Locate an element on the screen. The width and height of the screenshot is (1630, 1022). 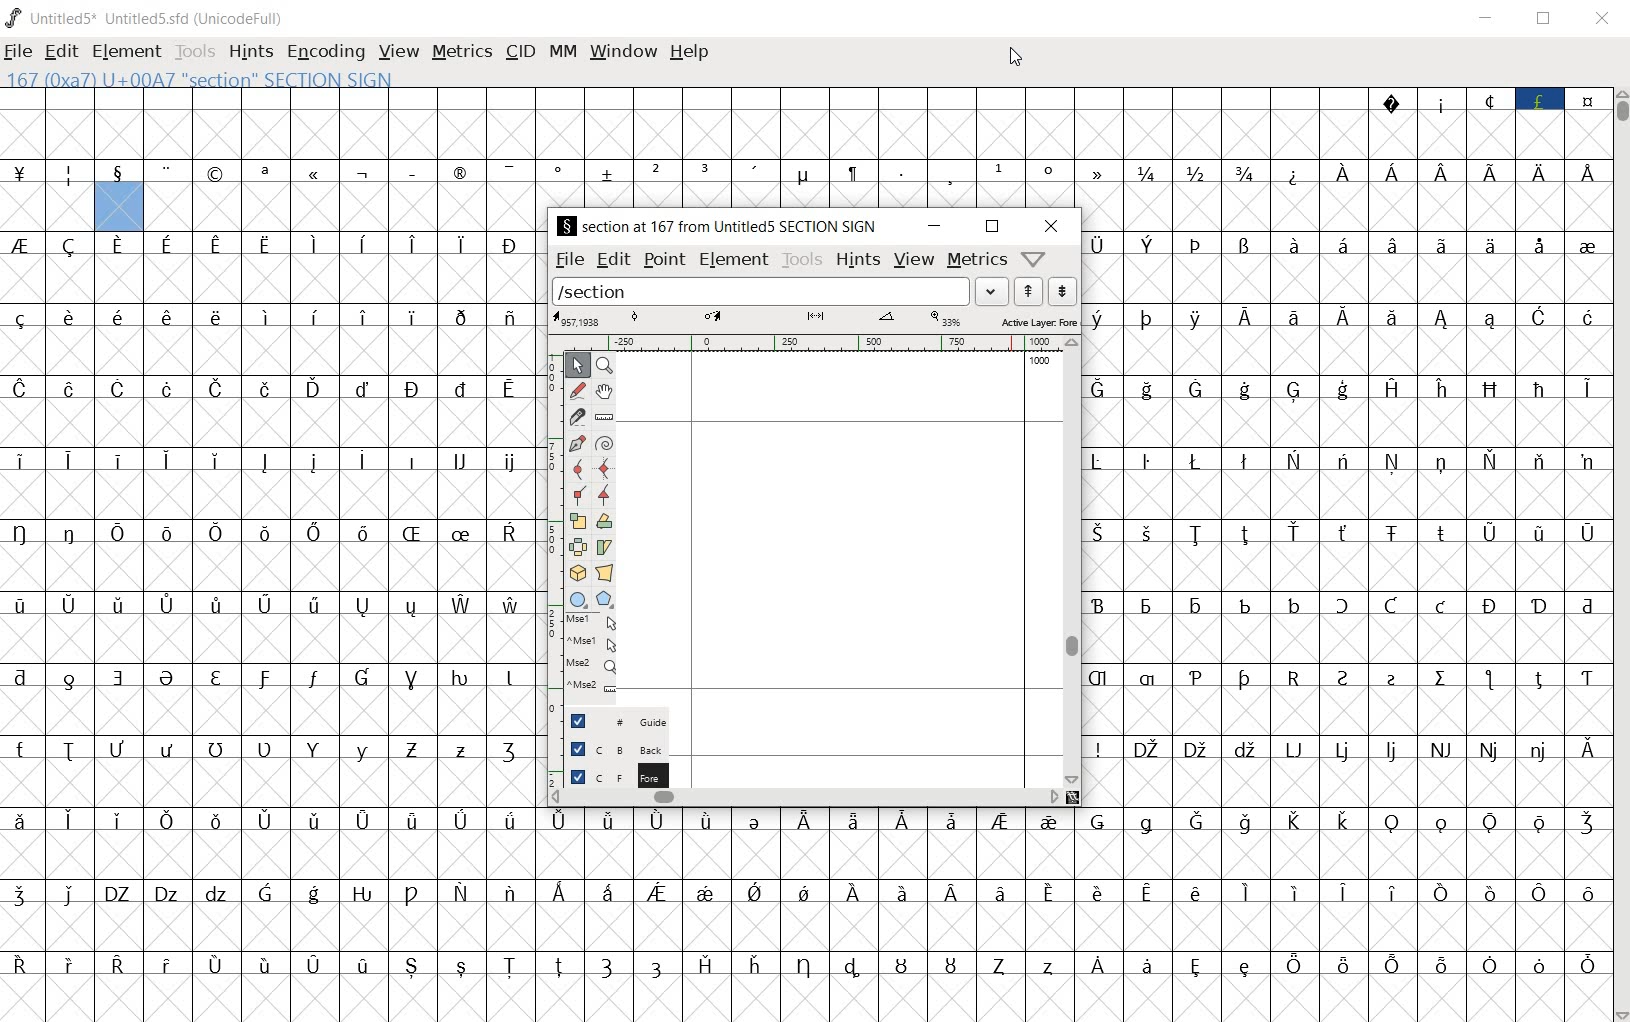
load word list is located at coordinates (781, 291).